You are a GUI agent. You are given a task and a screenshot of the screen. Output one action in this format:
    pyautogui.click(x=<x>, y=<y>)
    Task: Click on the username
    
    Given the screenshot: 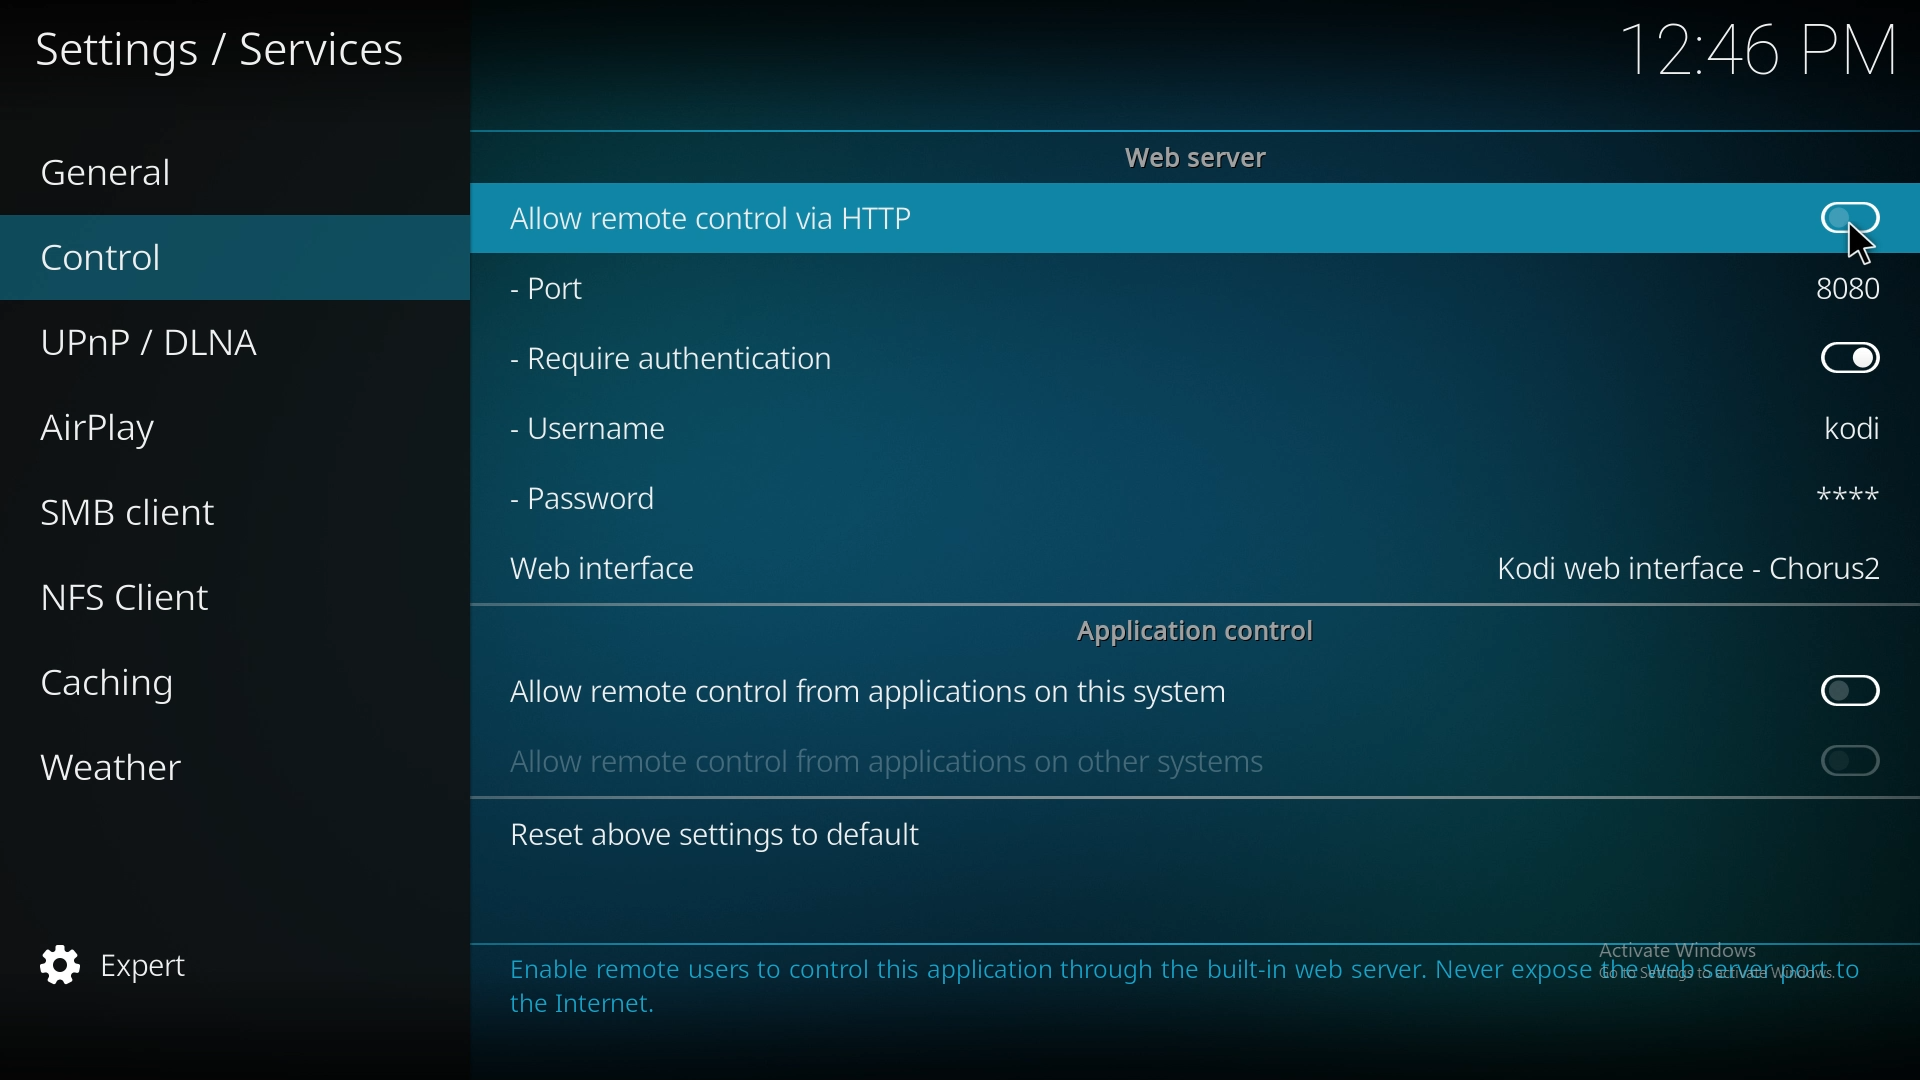 What is the action you would take?
    pyautogui.click(x=1855, y=431)
    